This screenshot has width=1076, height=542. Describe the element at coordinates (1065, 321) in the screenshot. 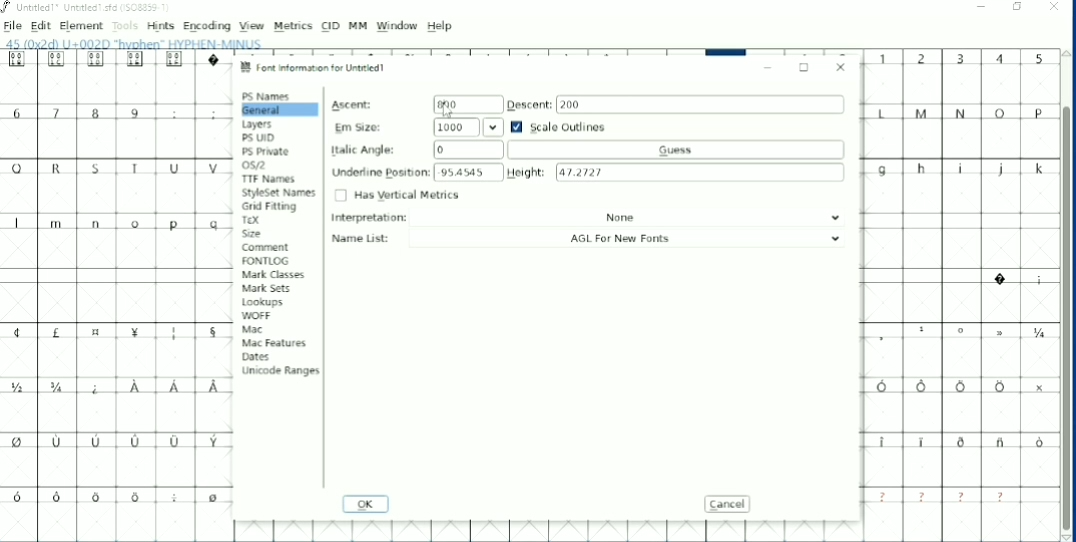

I see `Vertical scrollbar` at that location.